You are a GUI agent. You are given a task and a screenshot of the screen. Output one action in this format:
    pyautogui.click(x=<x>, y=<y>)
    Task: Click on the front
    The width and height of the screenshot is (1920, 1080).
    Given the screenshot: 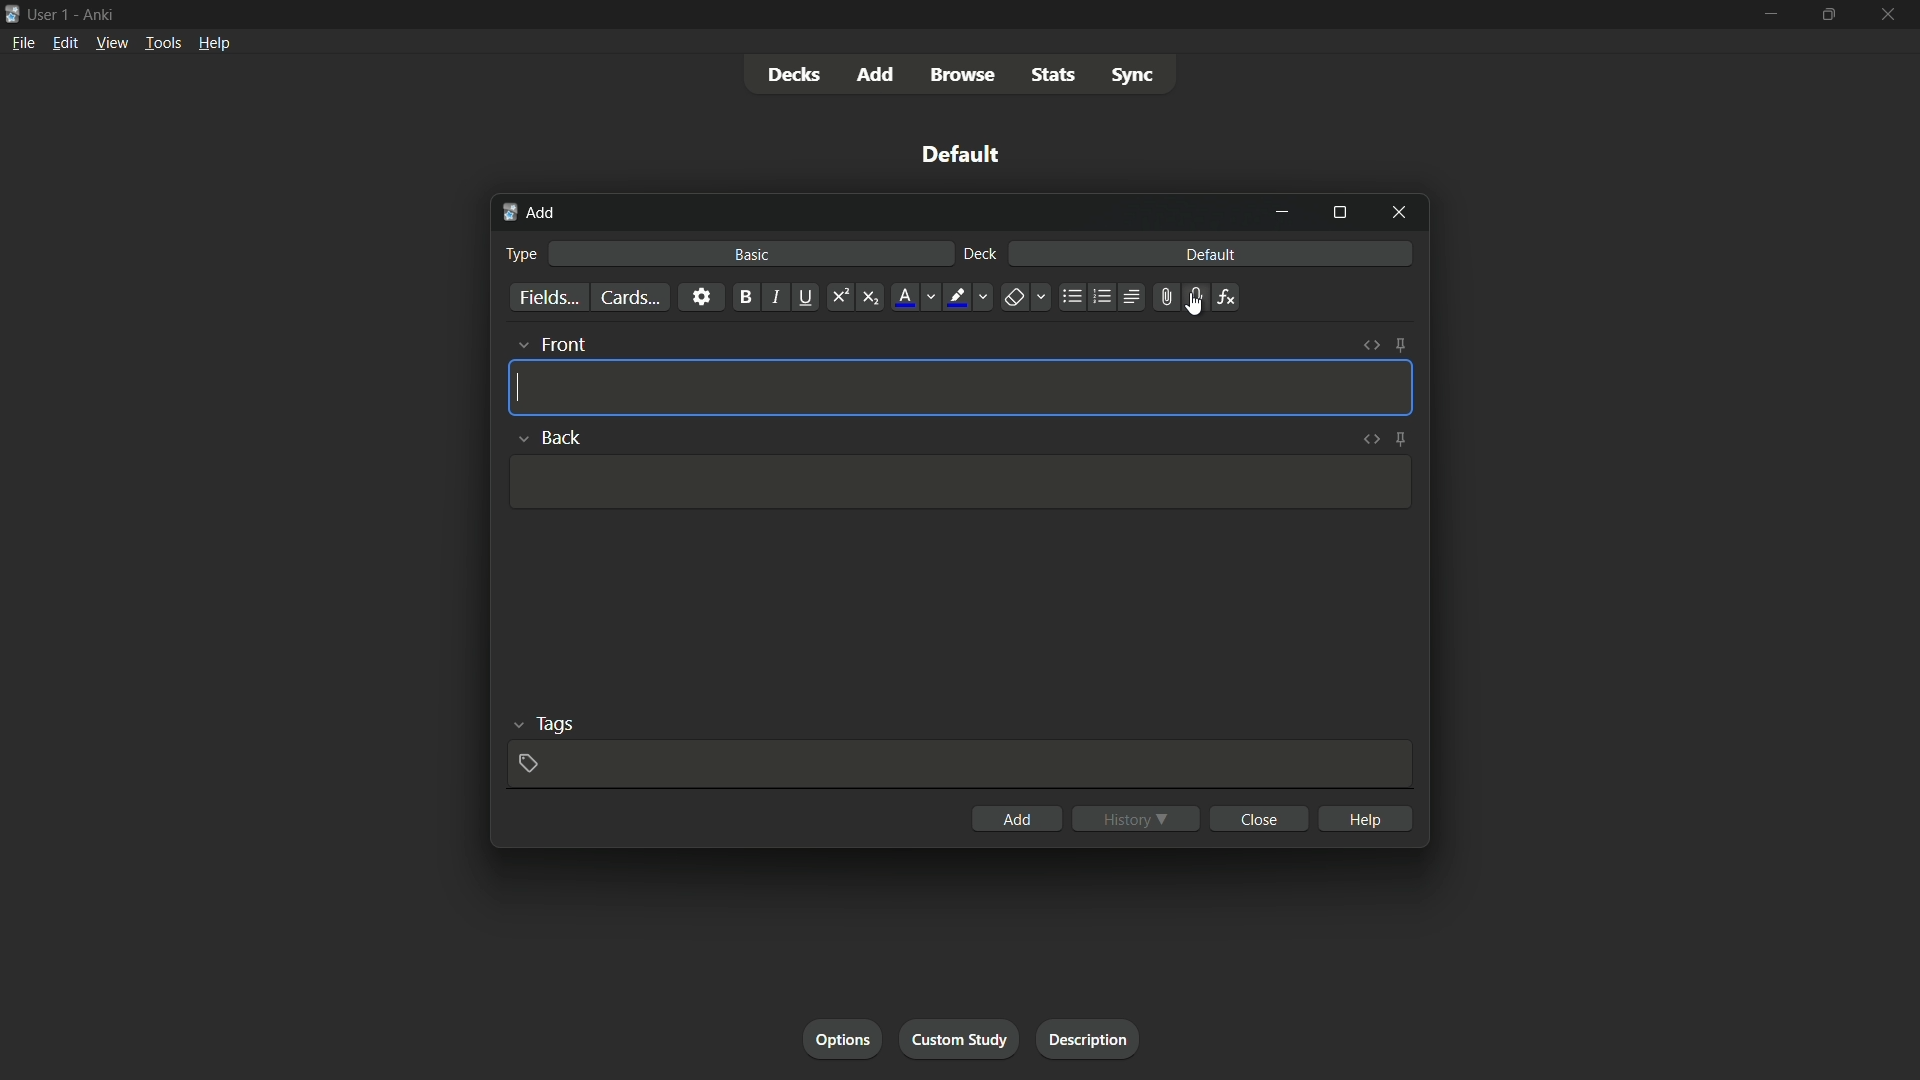 What is the action you would take?
    pyautogui.click(x=566, y=345)
    